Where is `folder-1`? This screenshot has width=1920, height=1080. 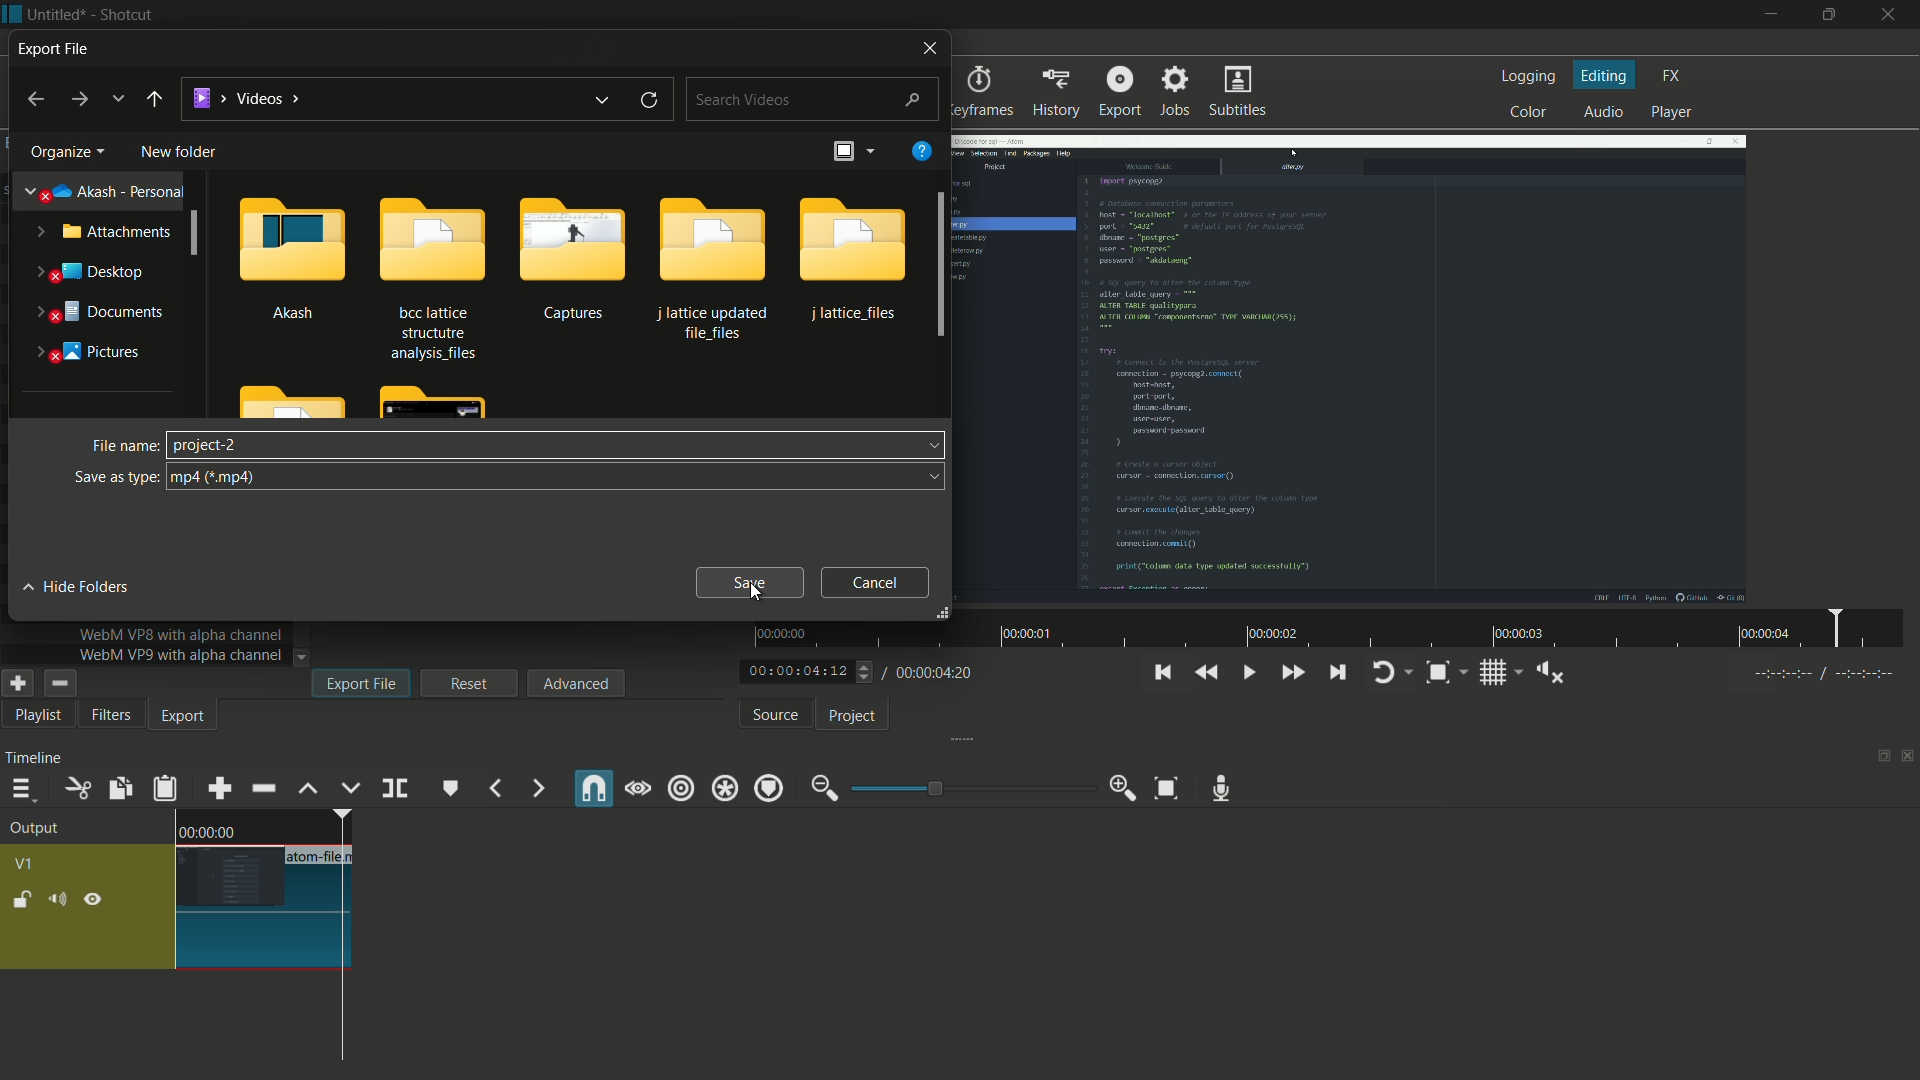
folder-1 is located at coordinates (294, 257).